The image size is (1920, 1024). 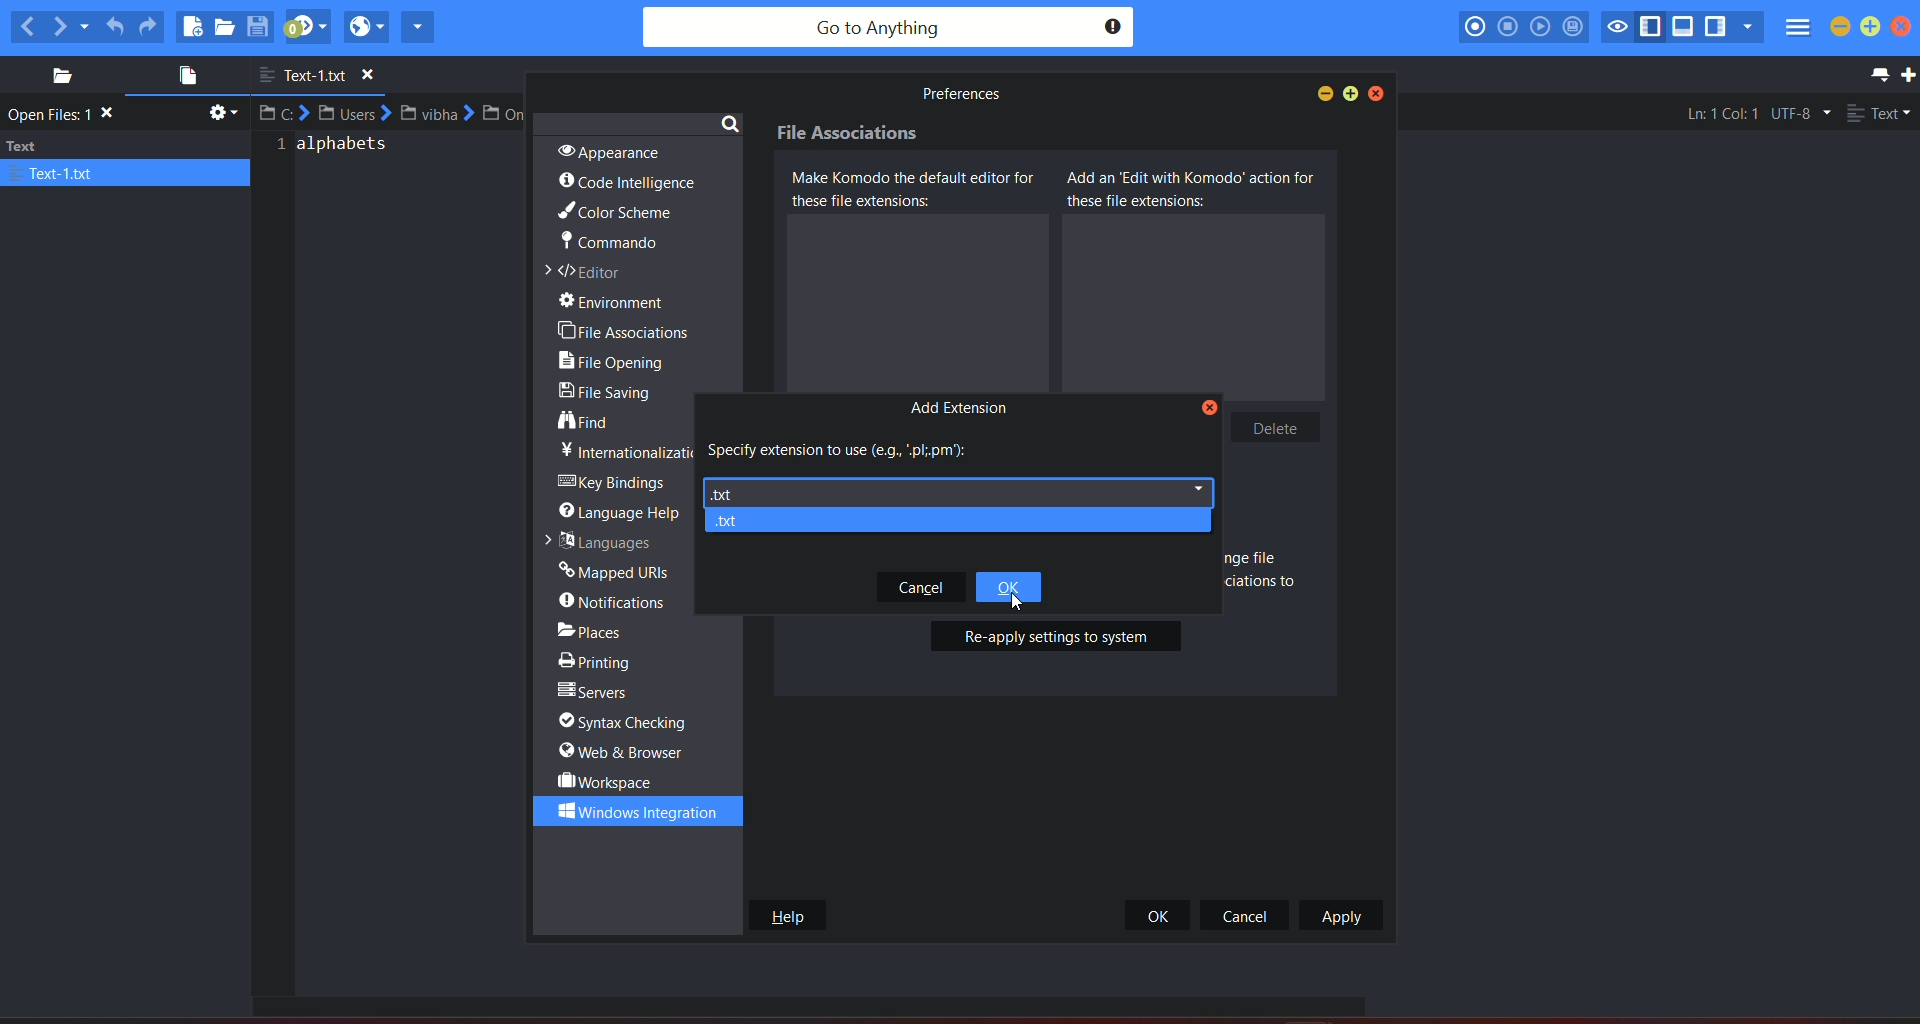 What do you see at coordinates (887, 28) in the screenshot?
I see `search bar` at bounding box center [887, 28].